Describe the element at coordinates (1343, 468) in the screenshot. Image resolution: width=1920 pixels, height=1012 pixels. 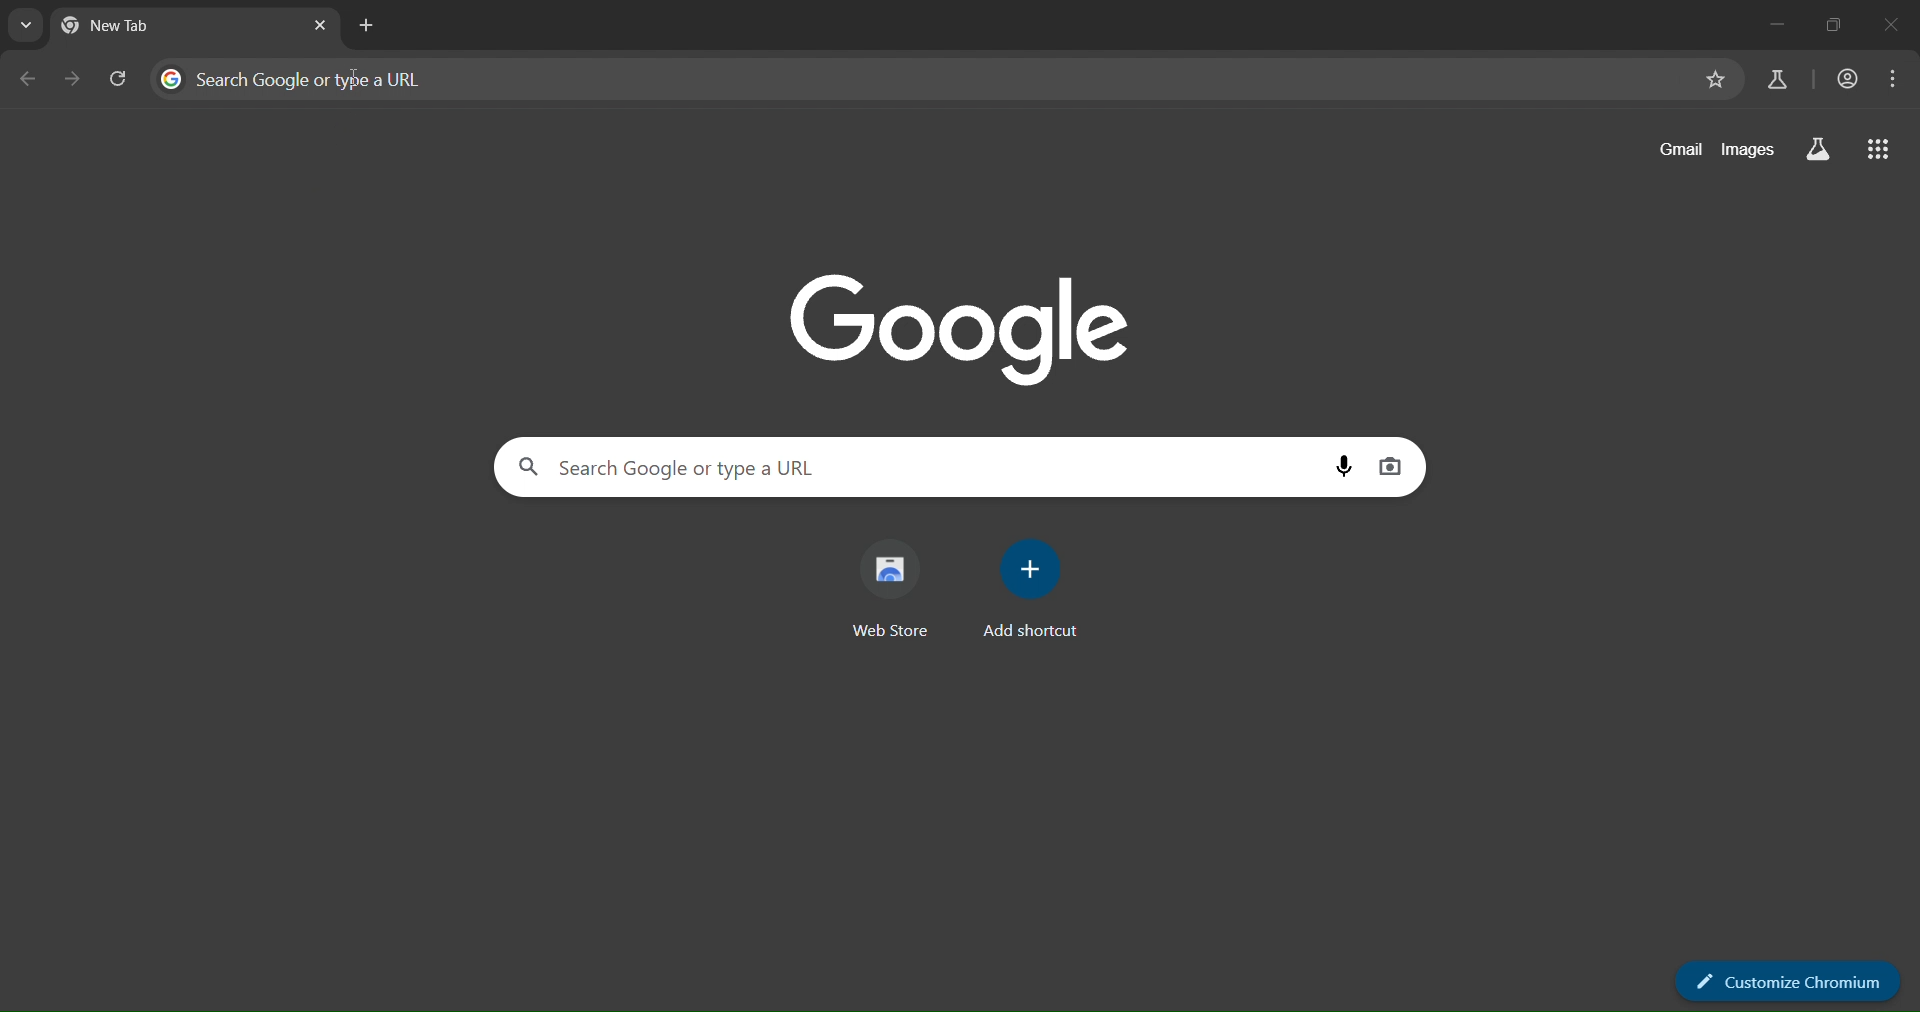
I see `voice search` at that location.